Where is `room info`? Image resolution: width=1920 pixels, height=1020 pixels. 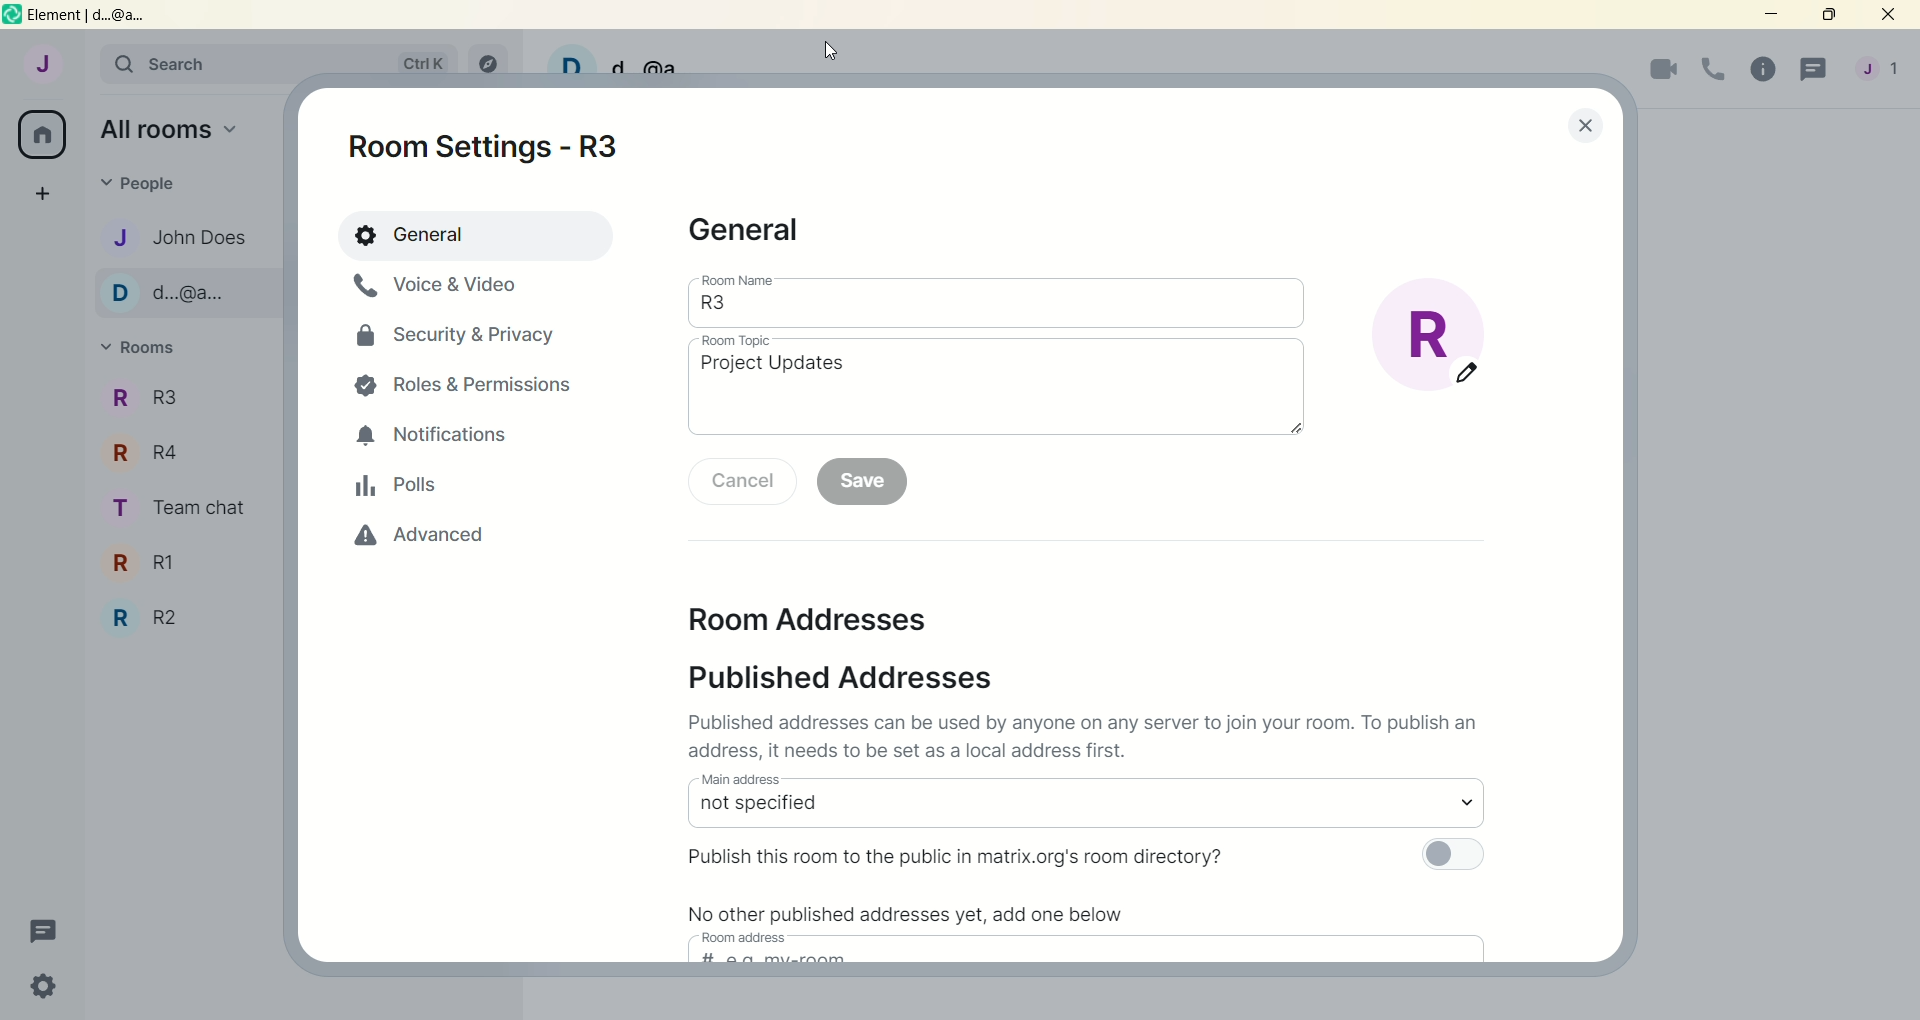 room info is located at coordinates (1761, 69).